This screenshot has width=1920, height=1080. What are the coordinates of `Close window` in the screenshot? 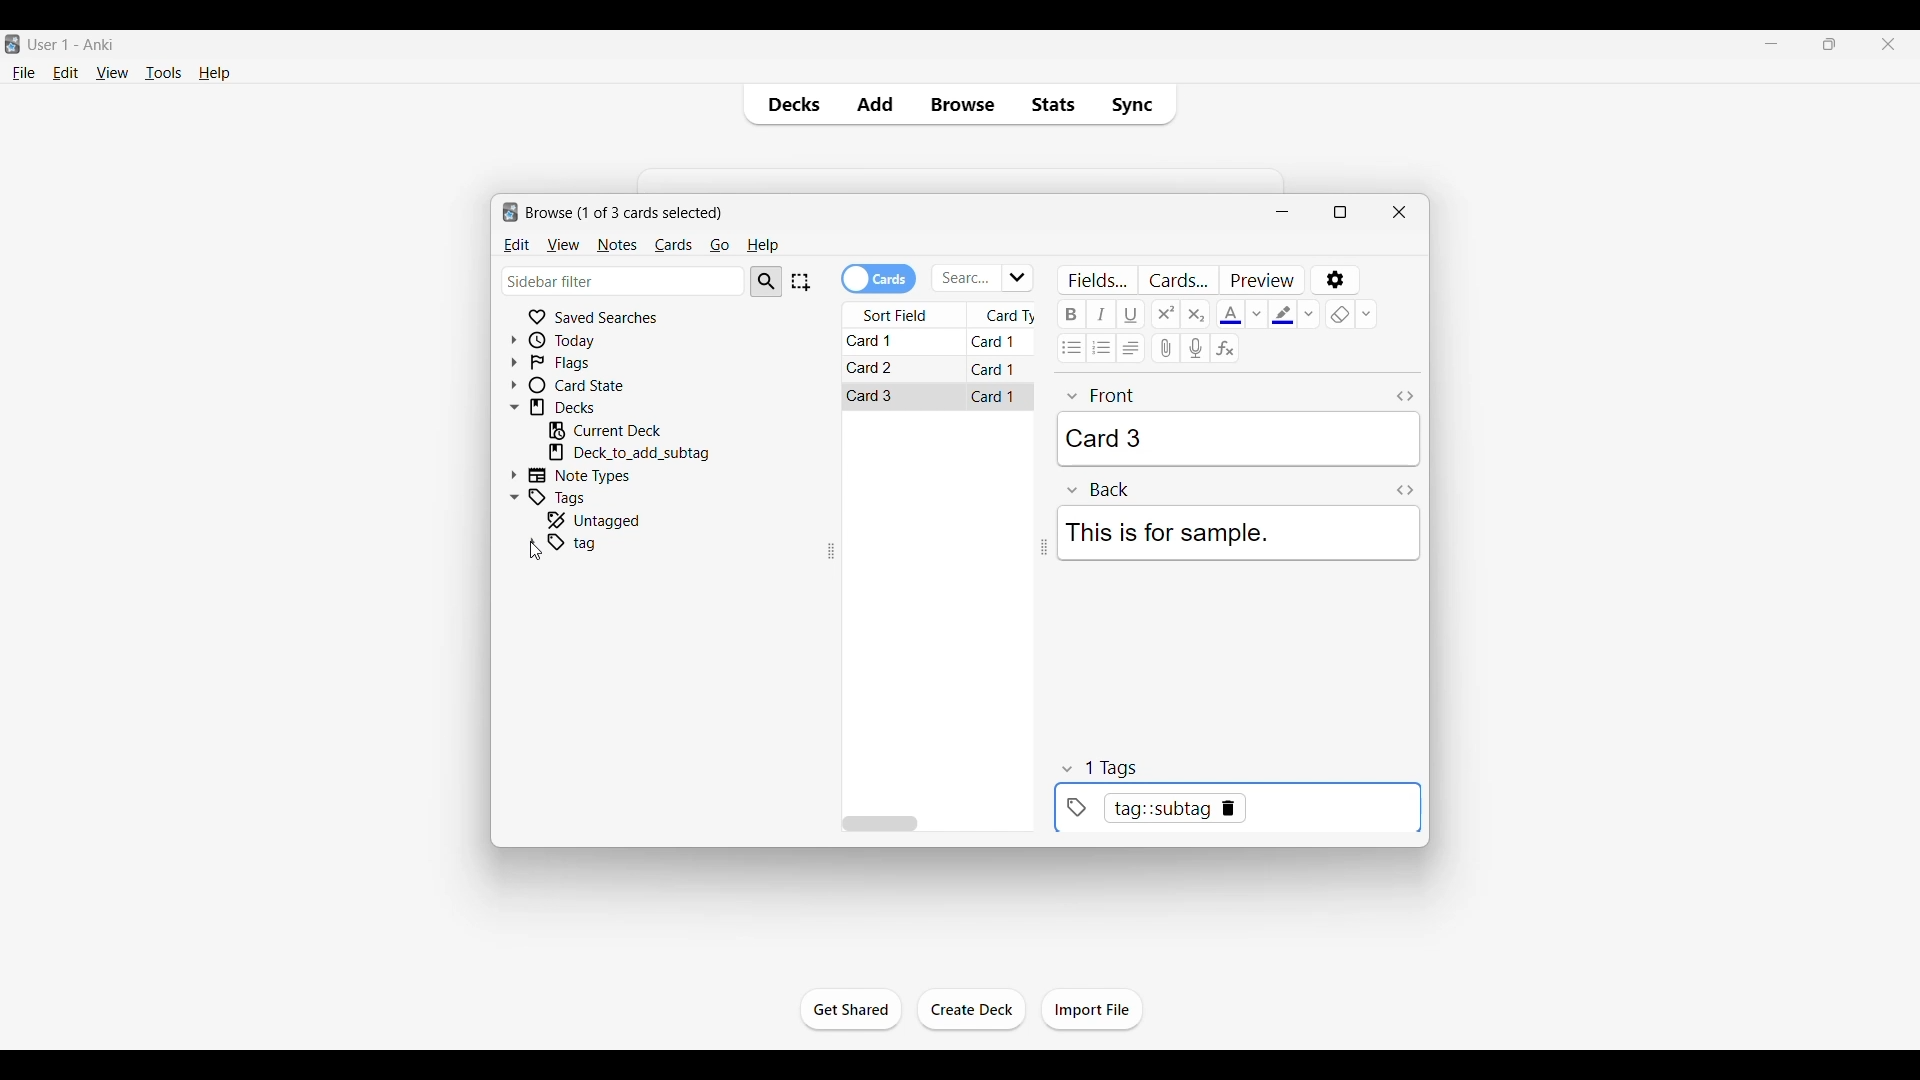 It's located at (1400, 212).